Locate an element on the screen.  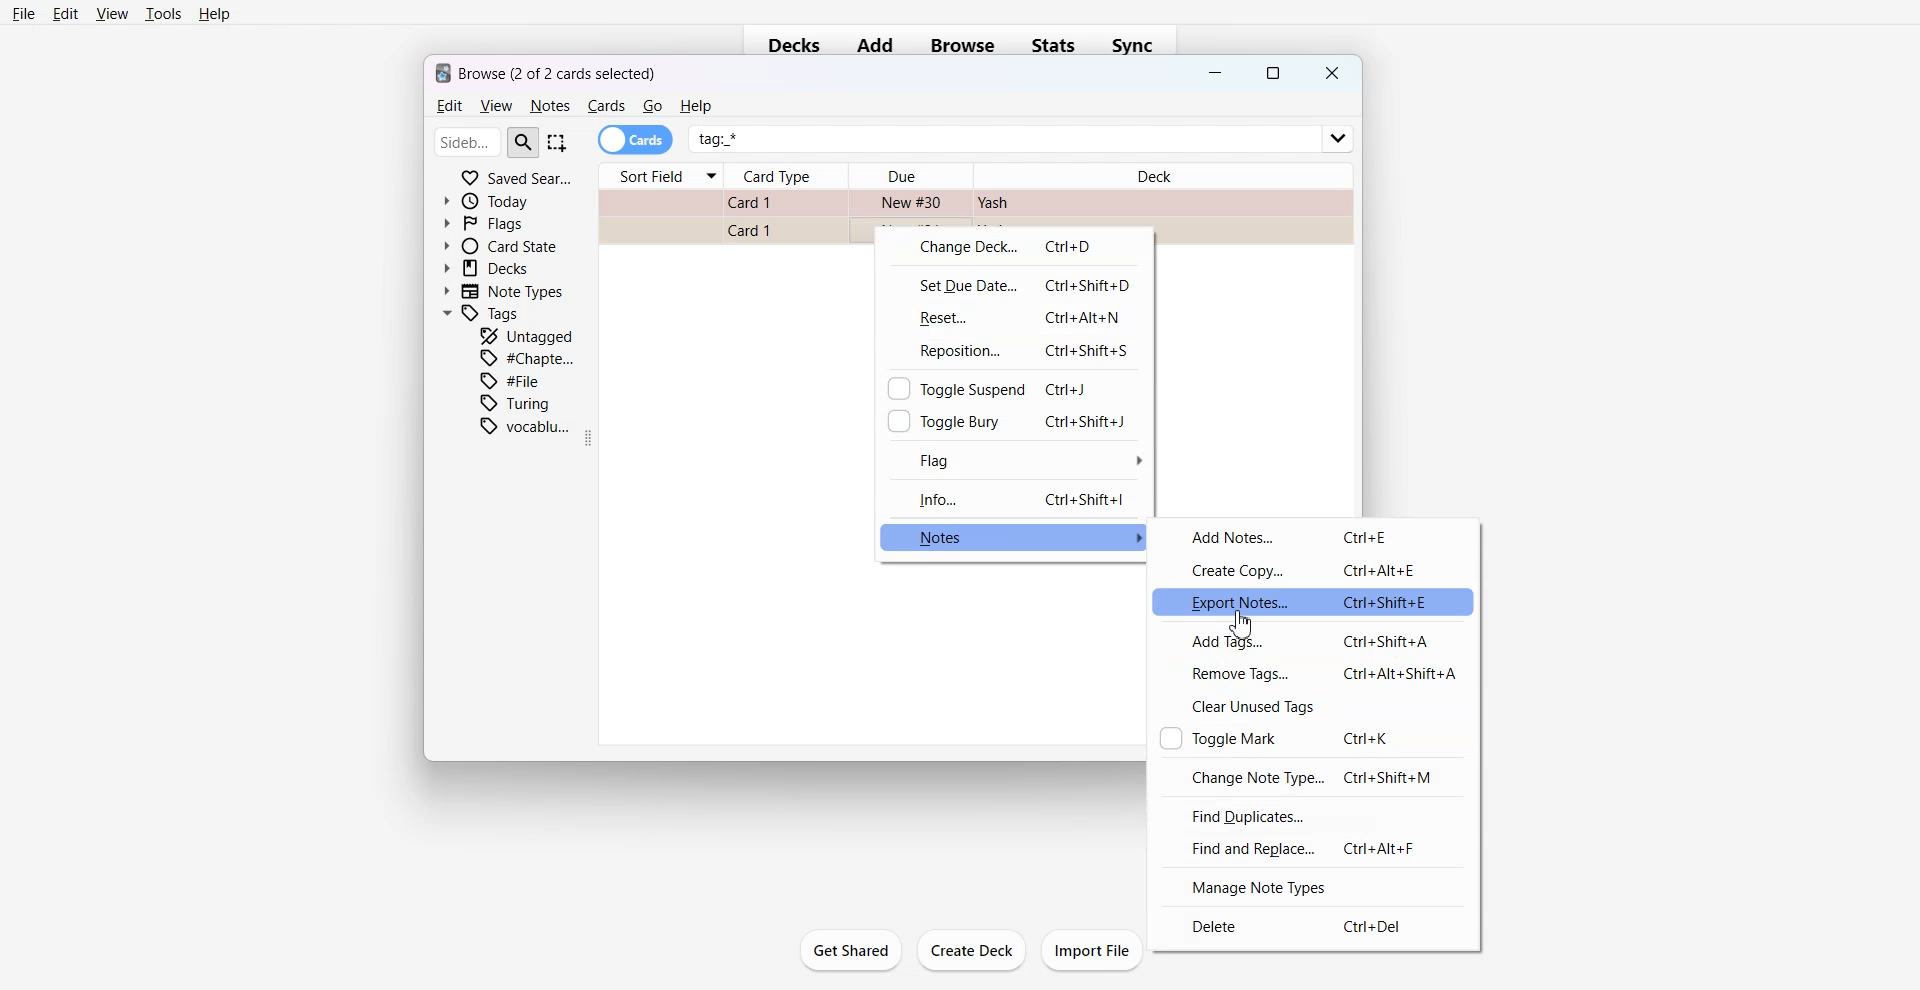
Add is located at coordinates (875, 46).